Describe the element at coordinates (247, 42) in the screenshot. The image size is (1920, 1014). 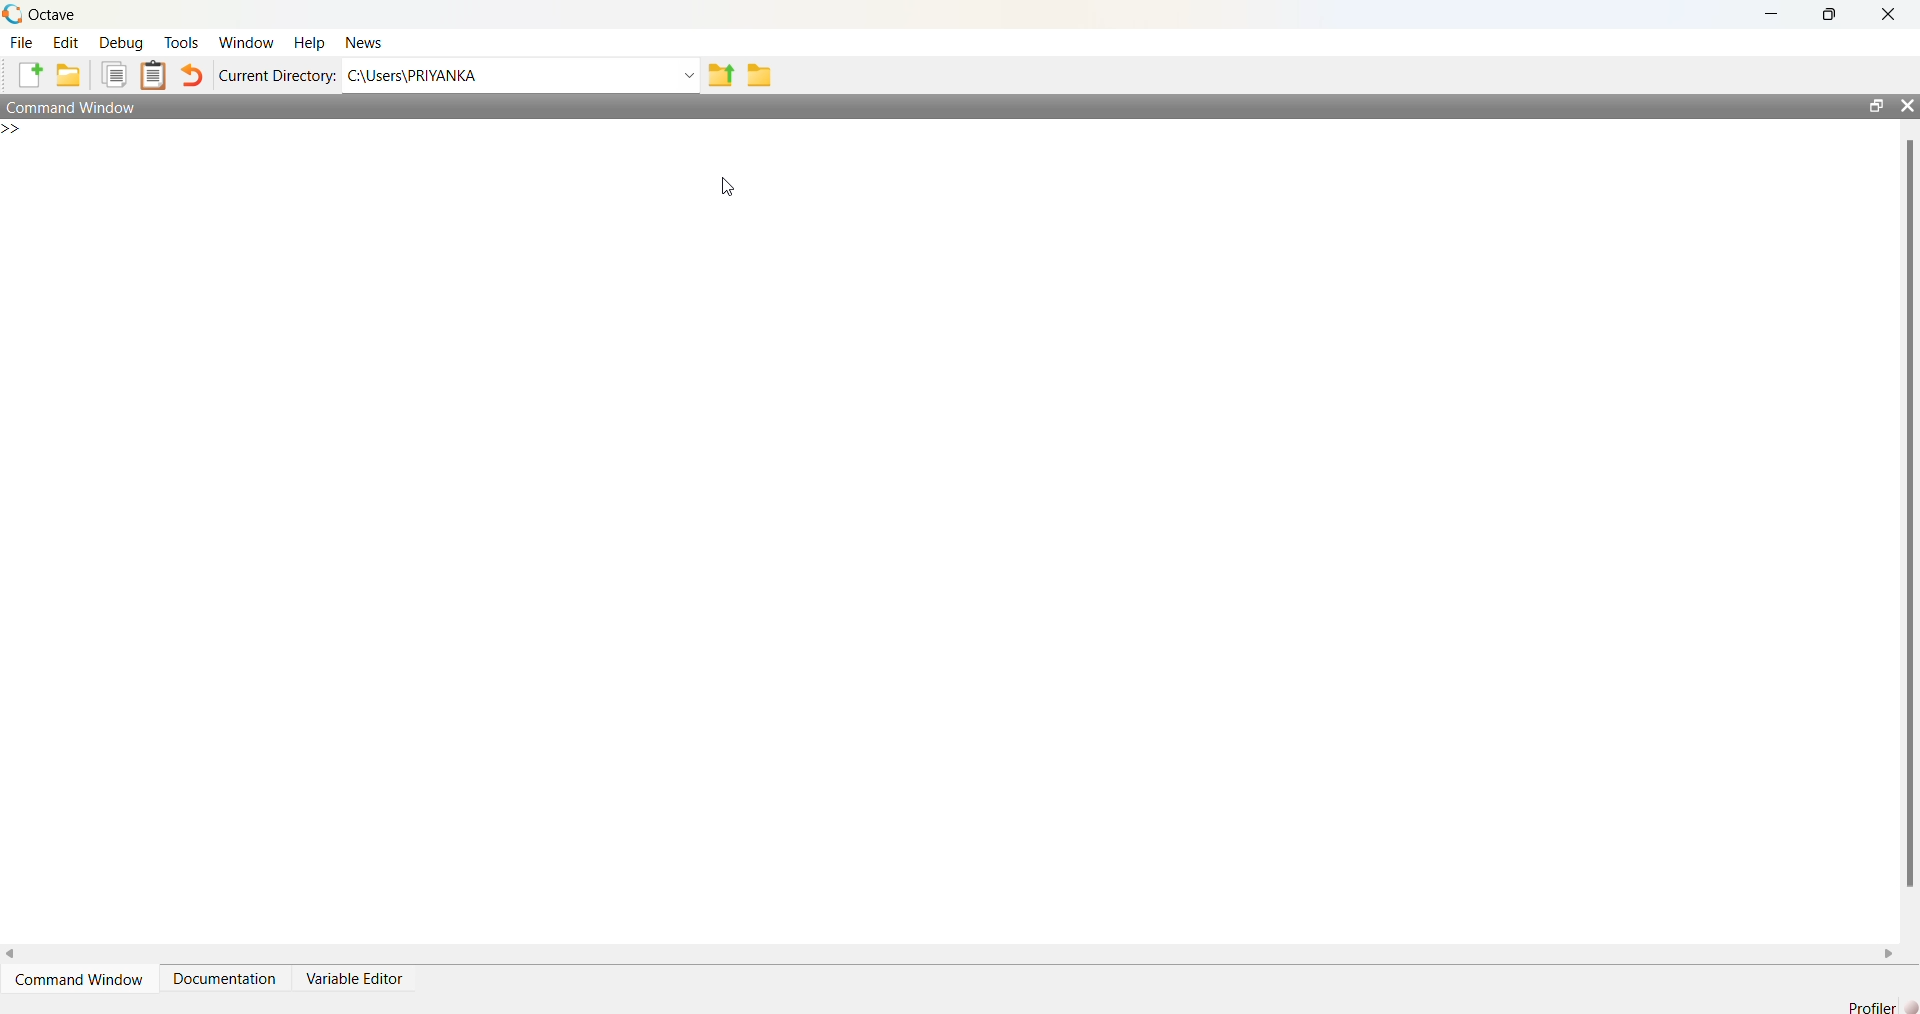
I see `Window` at that location.